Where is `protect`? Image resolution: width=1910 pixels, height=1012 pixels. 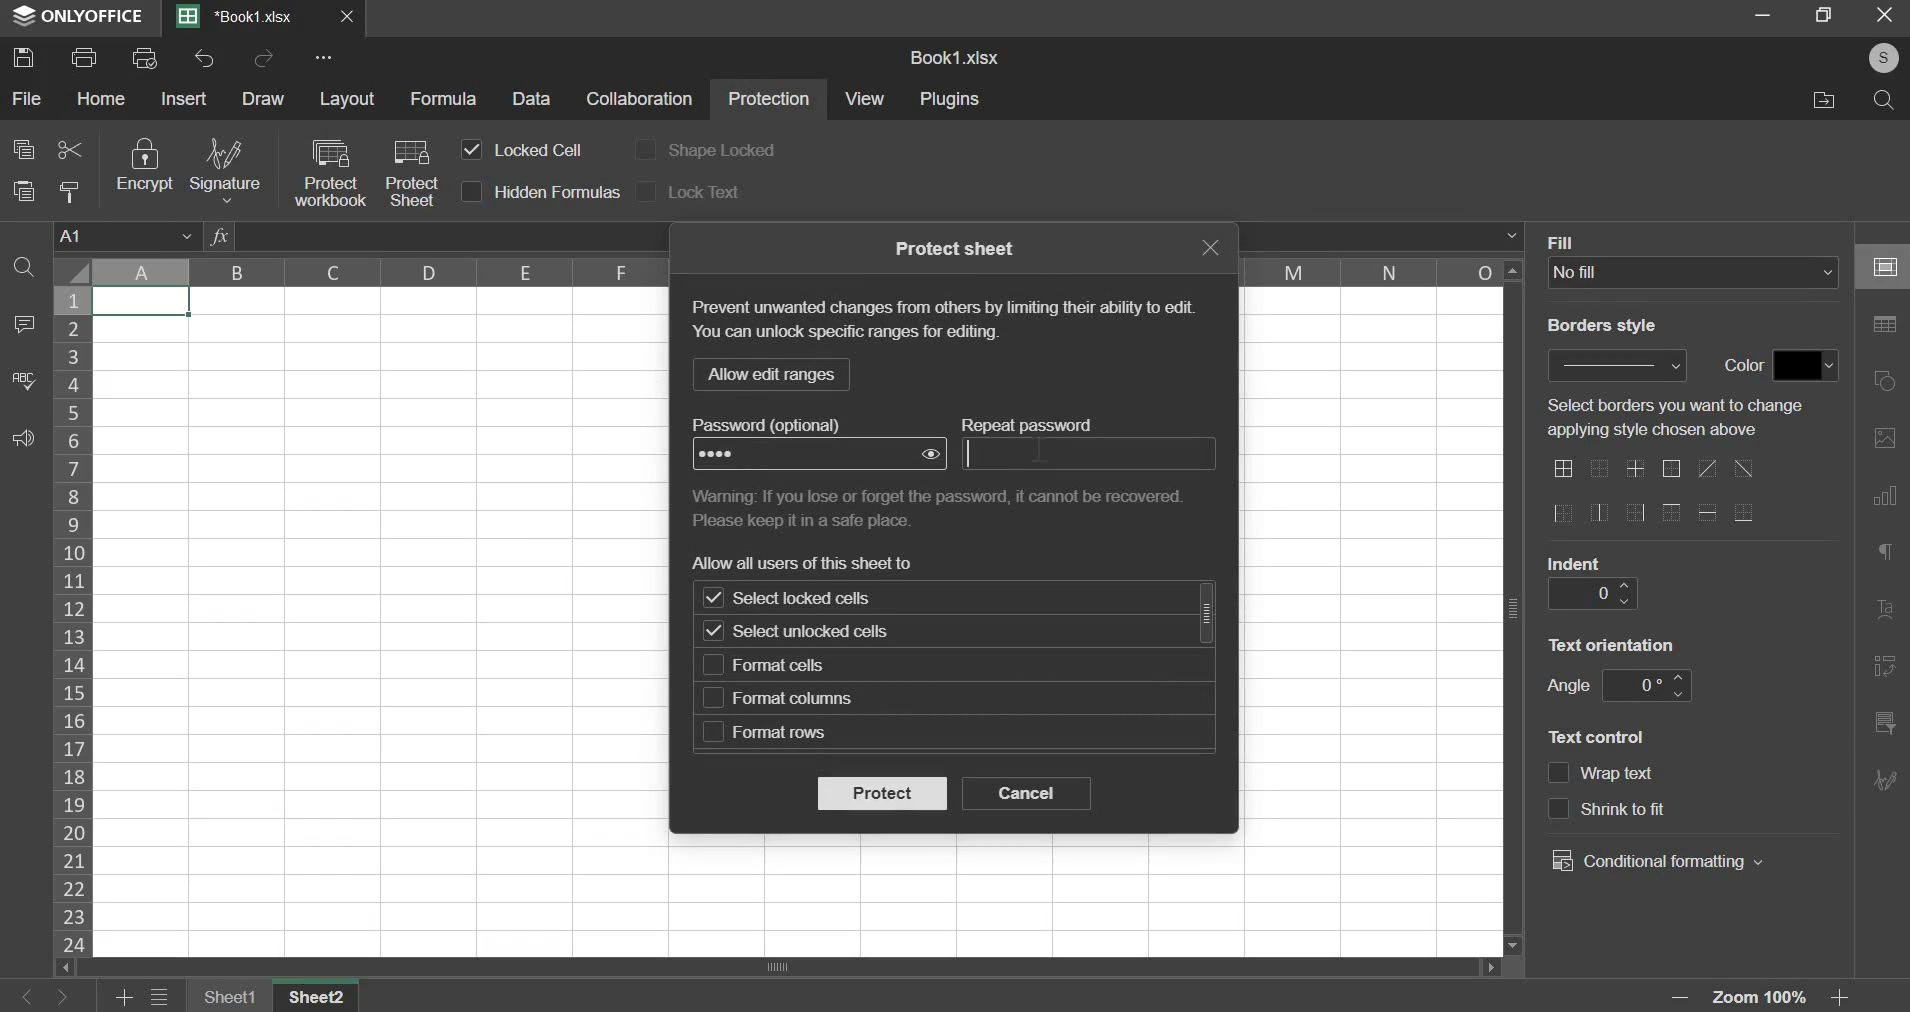
protect is located at coordinates (881, 793).